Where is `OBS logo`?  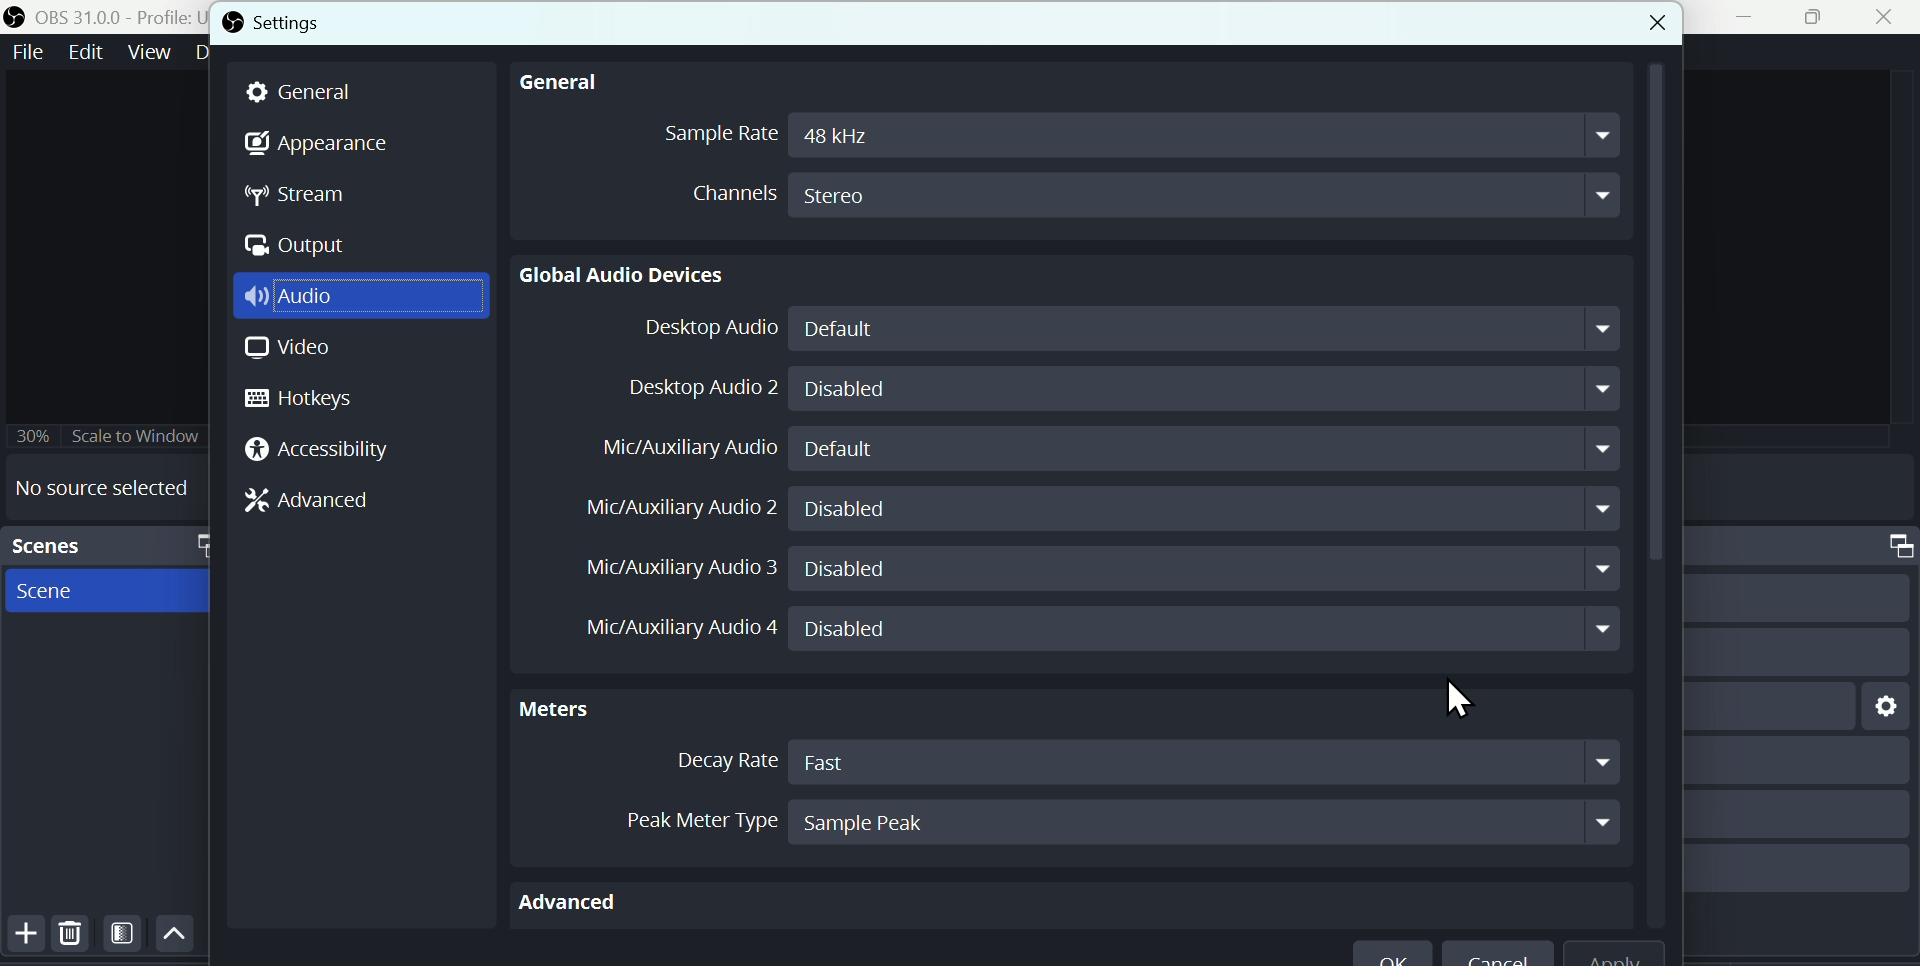 OBS logo is located at coordinates (232, 22).